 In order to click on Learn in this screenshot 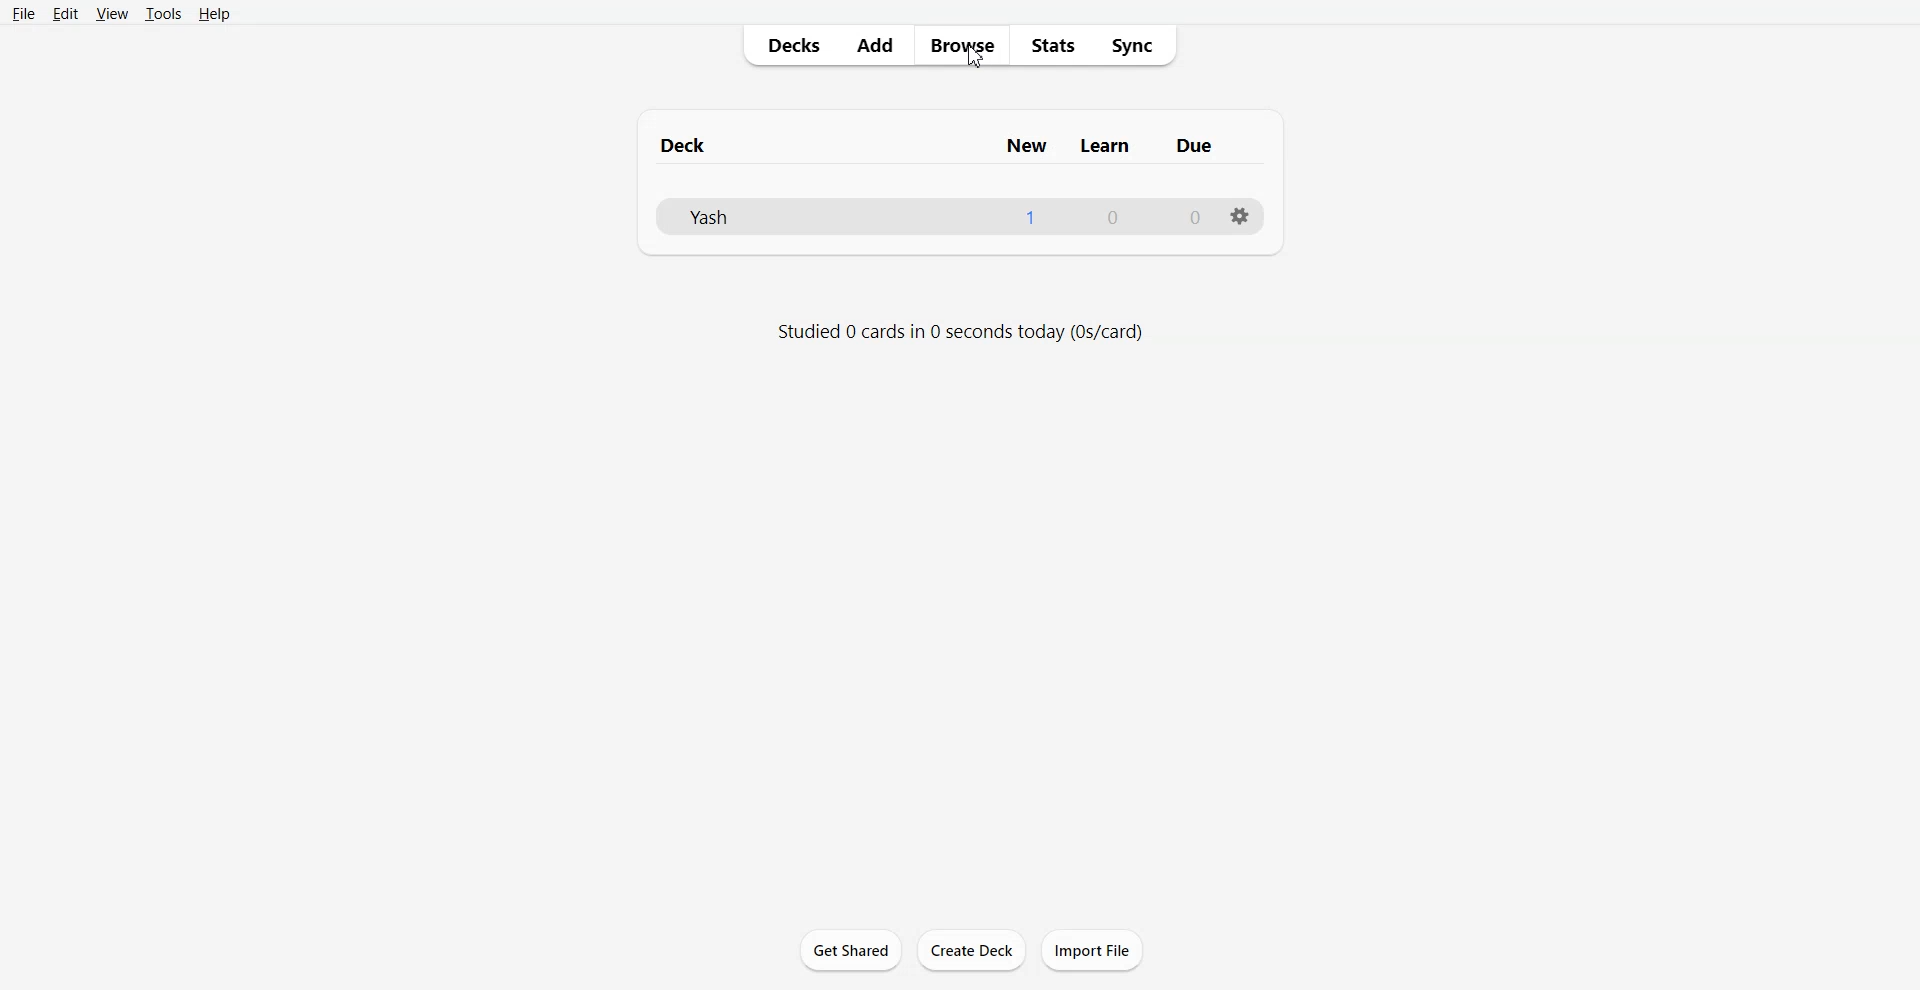, I will do `click(1110, 146)`.